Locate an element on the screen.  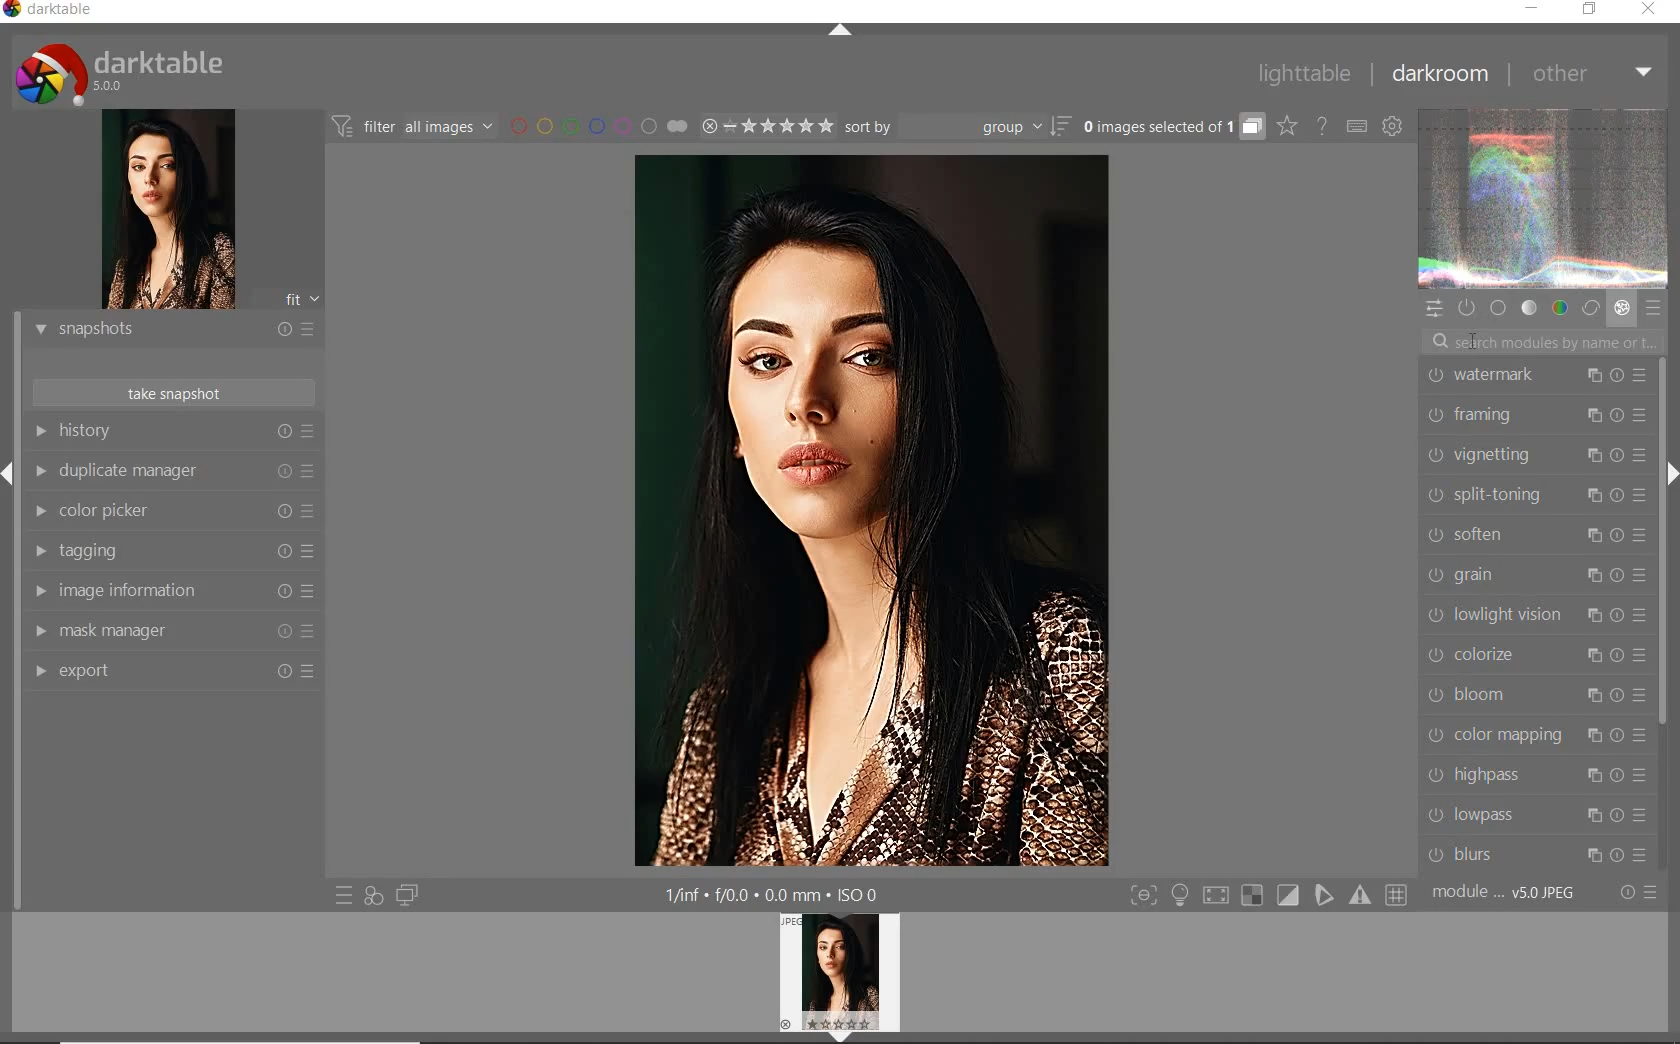
SNAPSHOTS is located at coordinates (170, 331).